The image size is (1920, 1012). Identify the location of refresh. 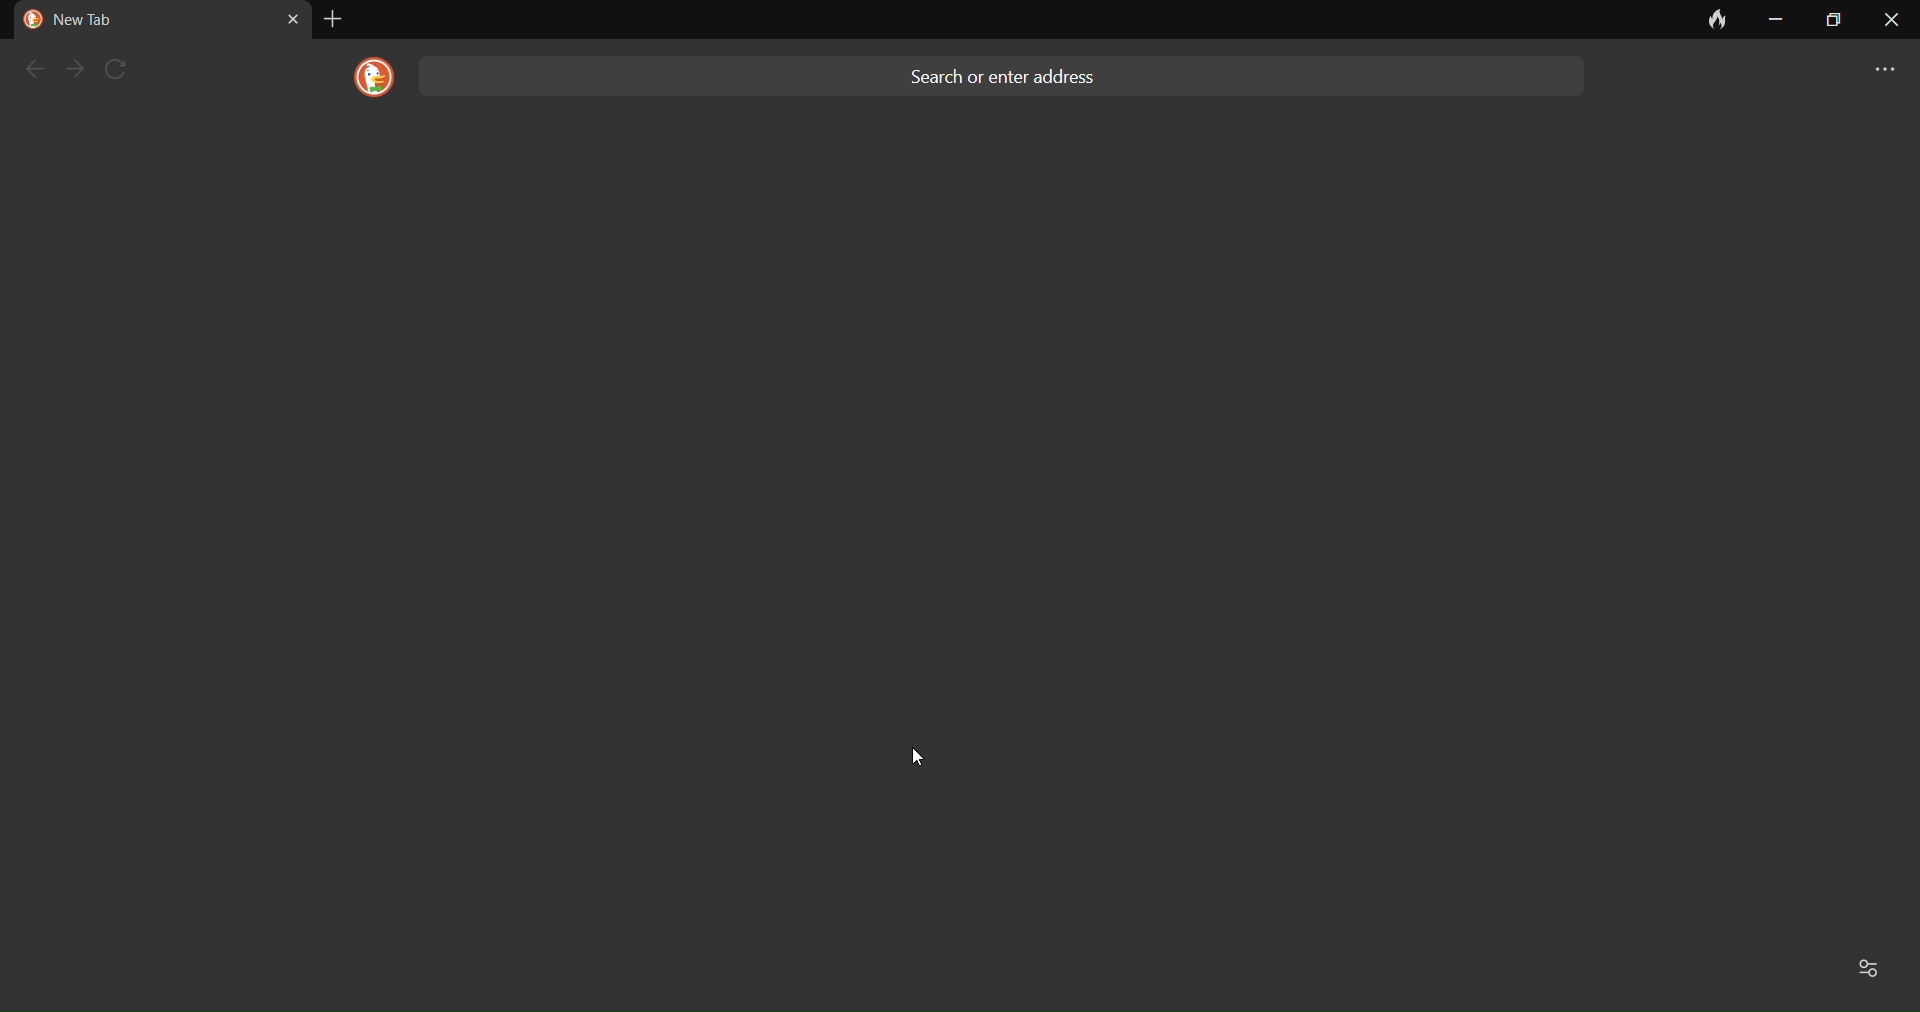
(124, 69).